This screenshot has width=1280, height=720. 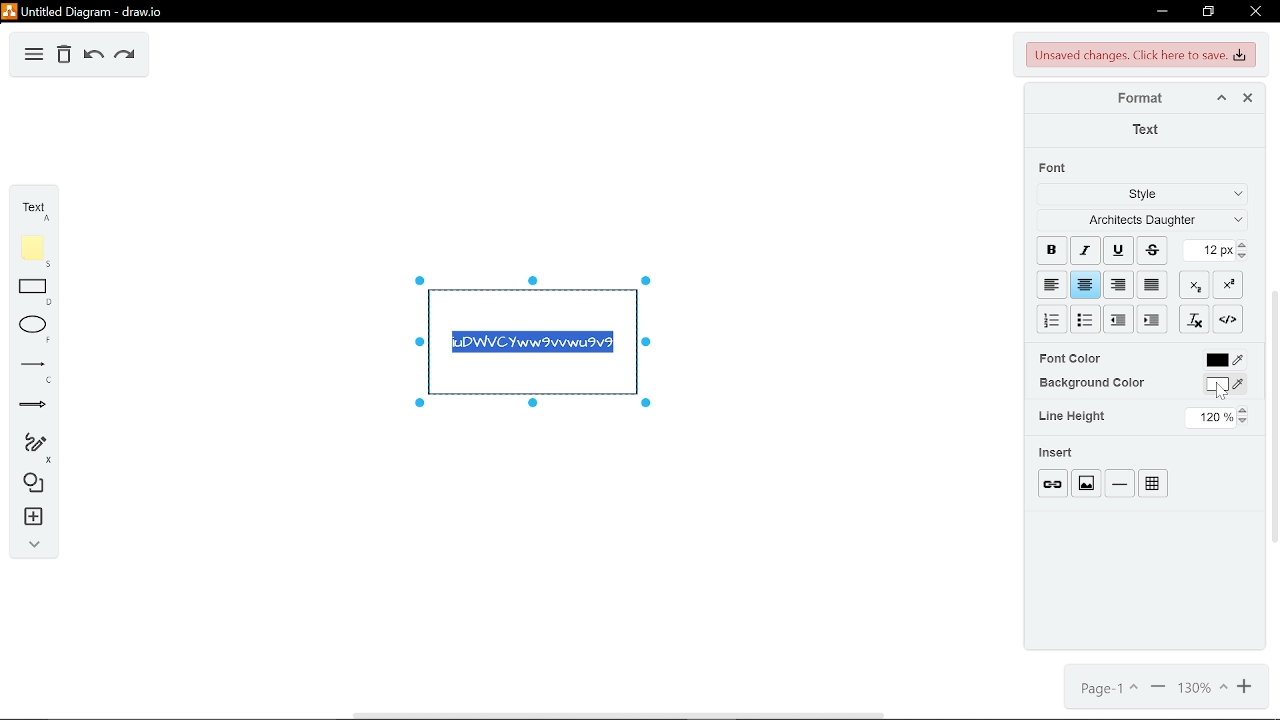 I want to click on align center, so click(x=1119, y=283).